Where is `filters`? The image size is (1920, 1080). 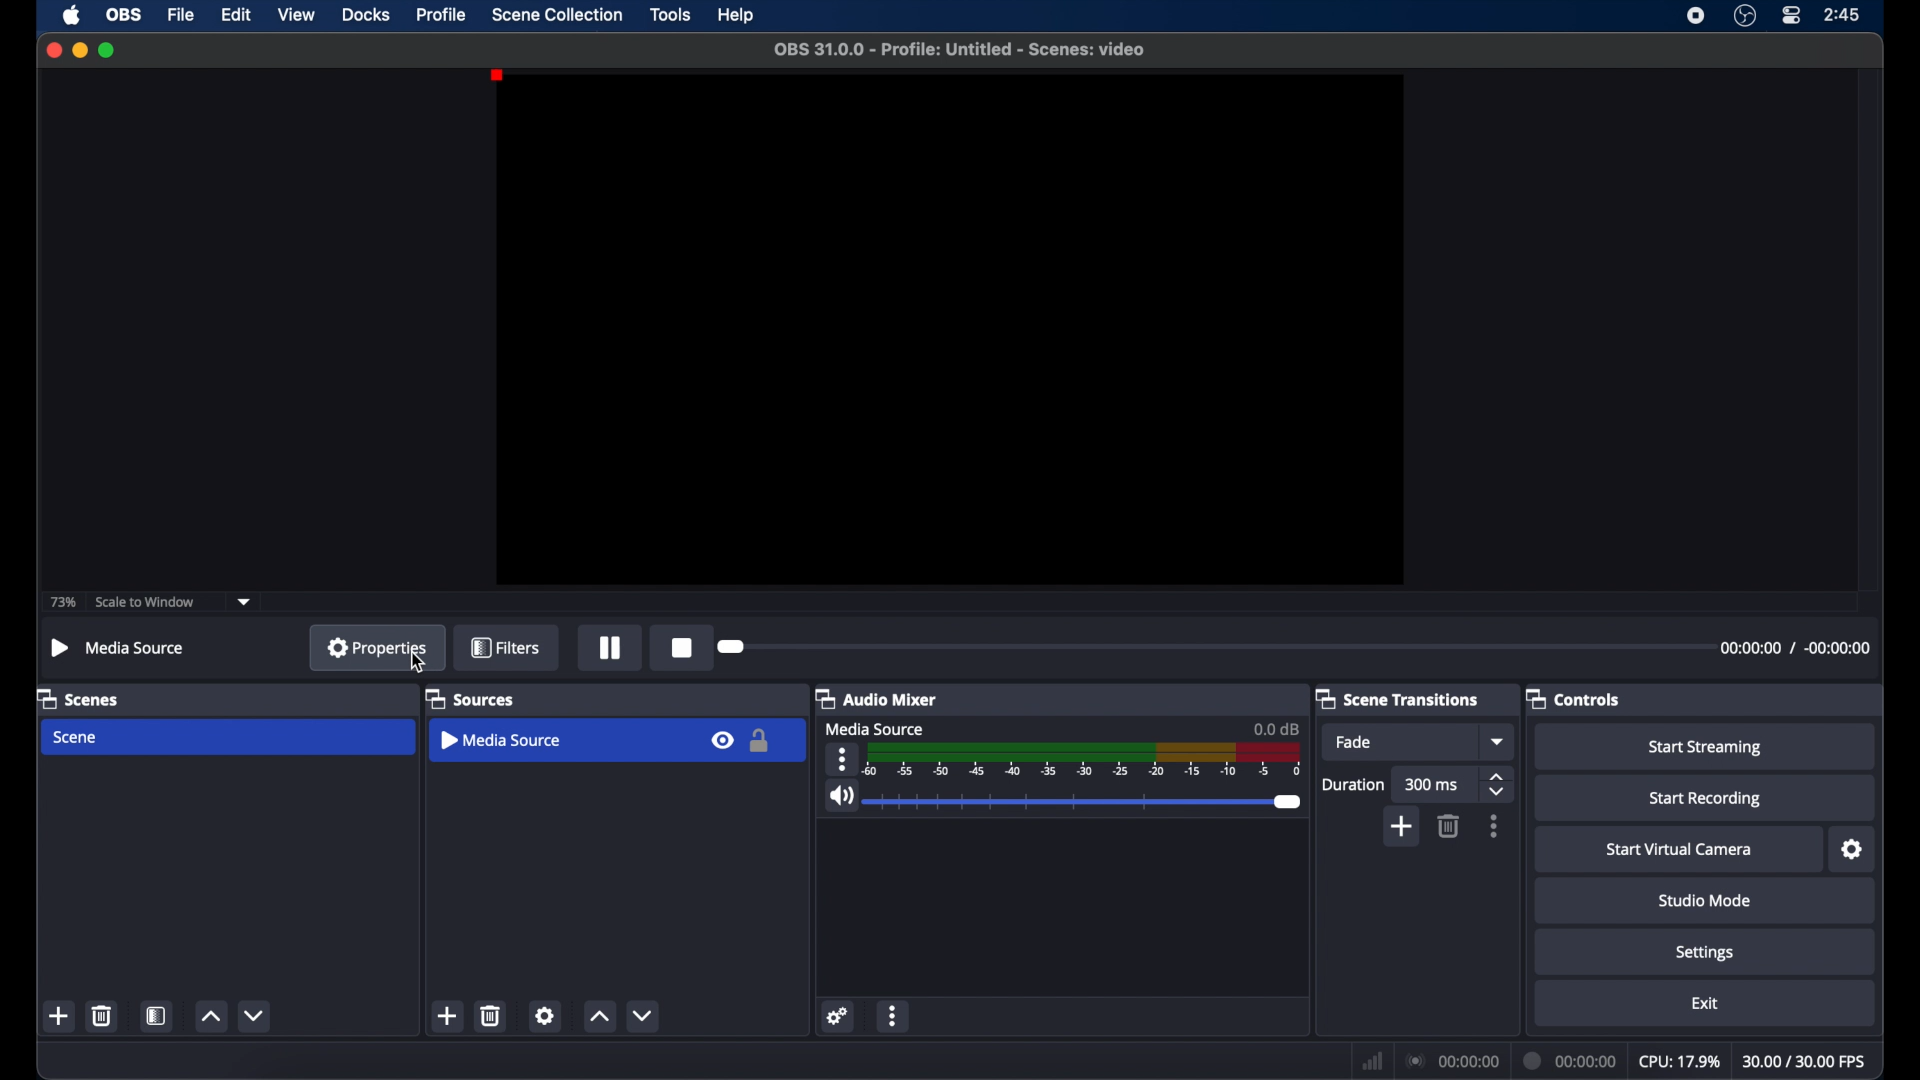
filters is located at coordinates (505, 646).